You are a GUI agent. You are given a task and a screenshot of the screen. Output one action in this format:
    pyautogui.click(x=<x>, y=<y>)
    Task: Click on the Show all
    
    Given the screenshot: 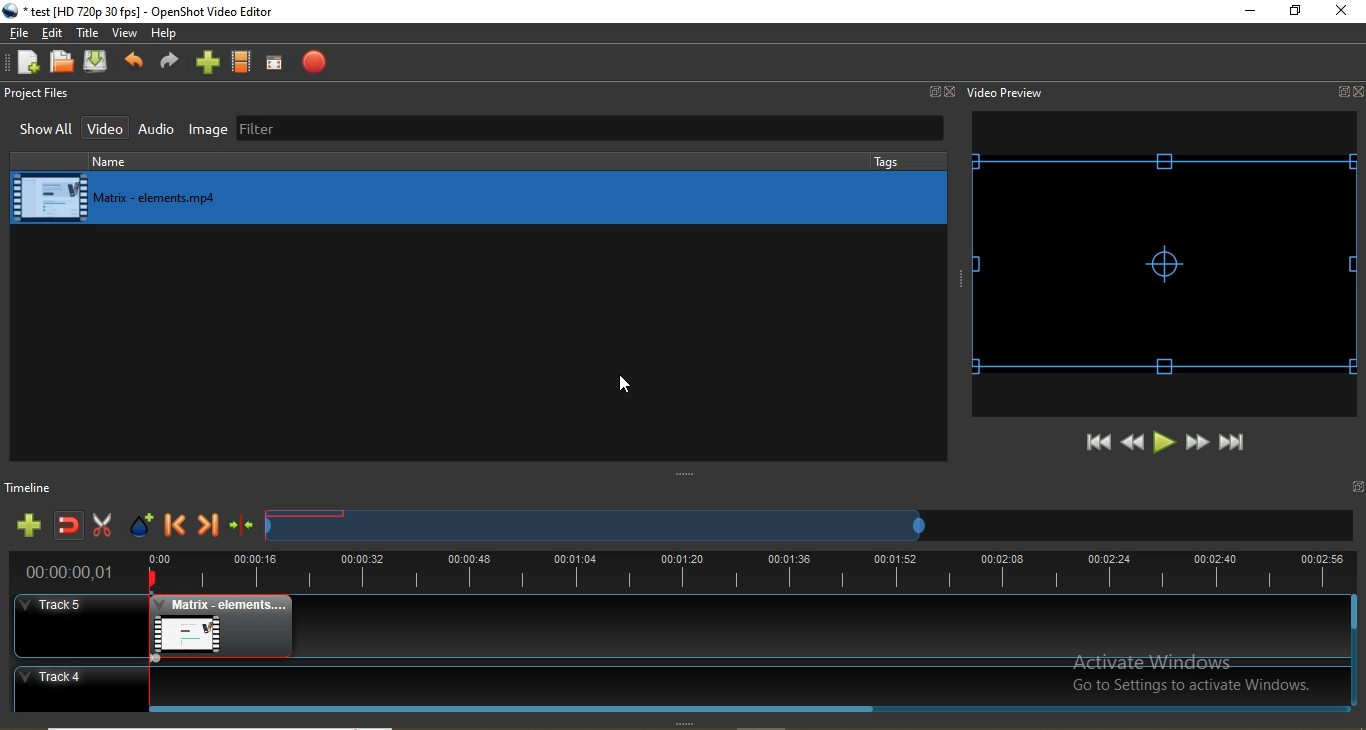 What is the action you would take?
    pyautogui.click(x=41, y=132)
    